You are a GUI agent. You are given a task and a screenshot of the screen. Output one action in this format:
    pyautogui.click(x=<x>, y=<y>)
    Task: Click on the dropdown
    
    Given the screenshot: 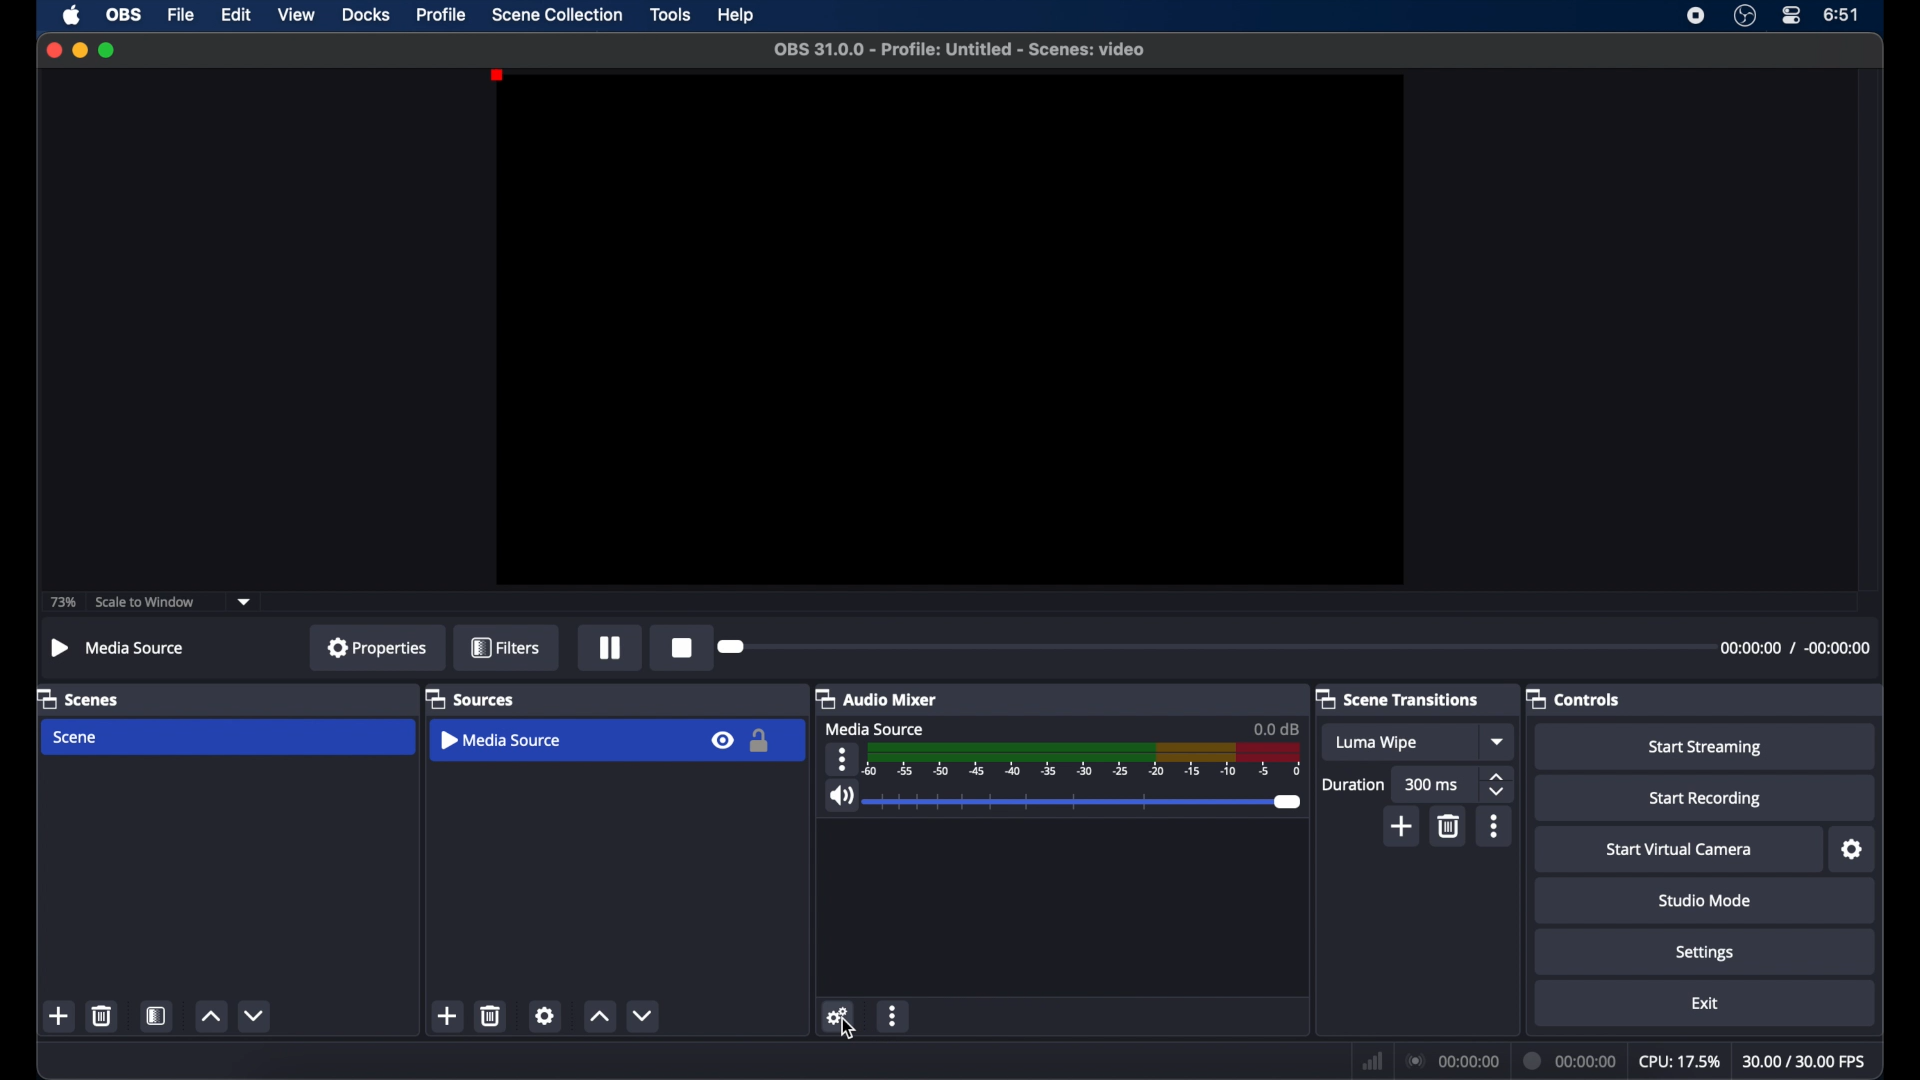 What is the action you would take?
    pyautogui.click(x=244, y=600)
    